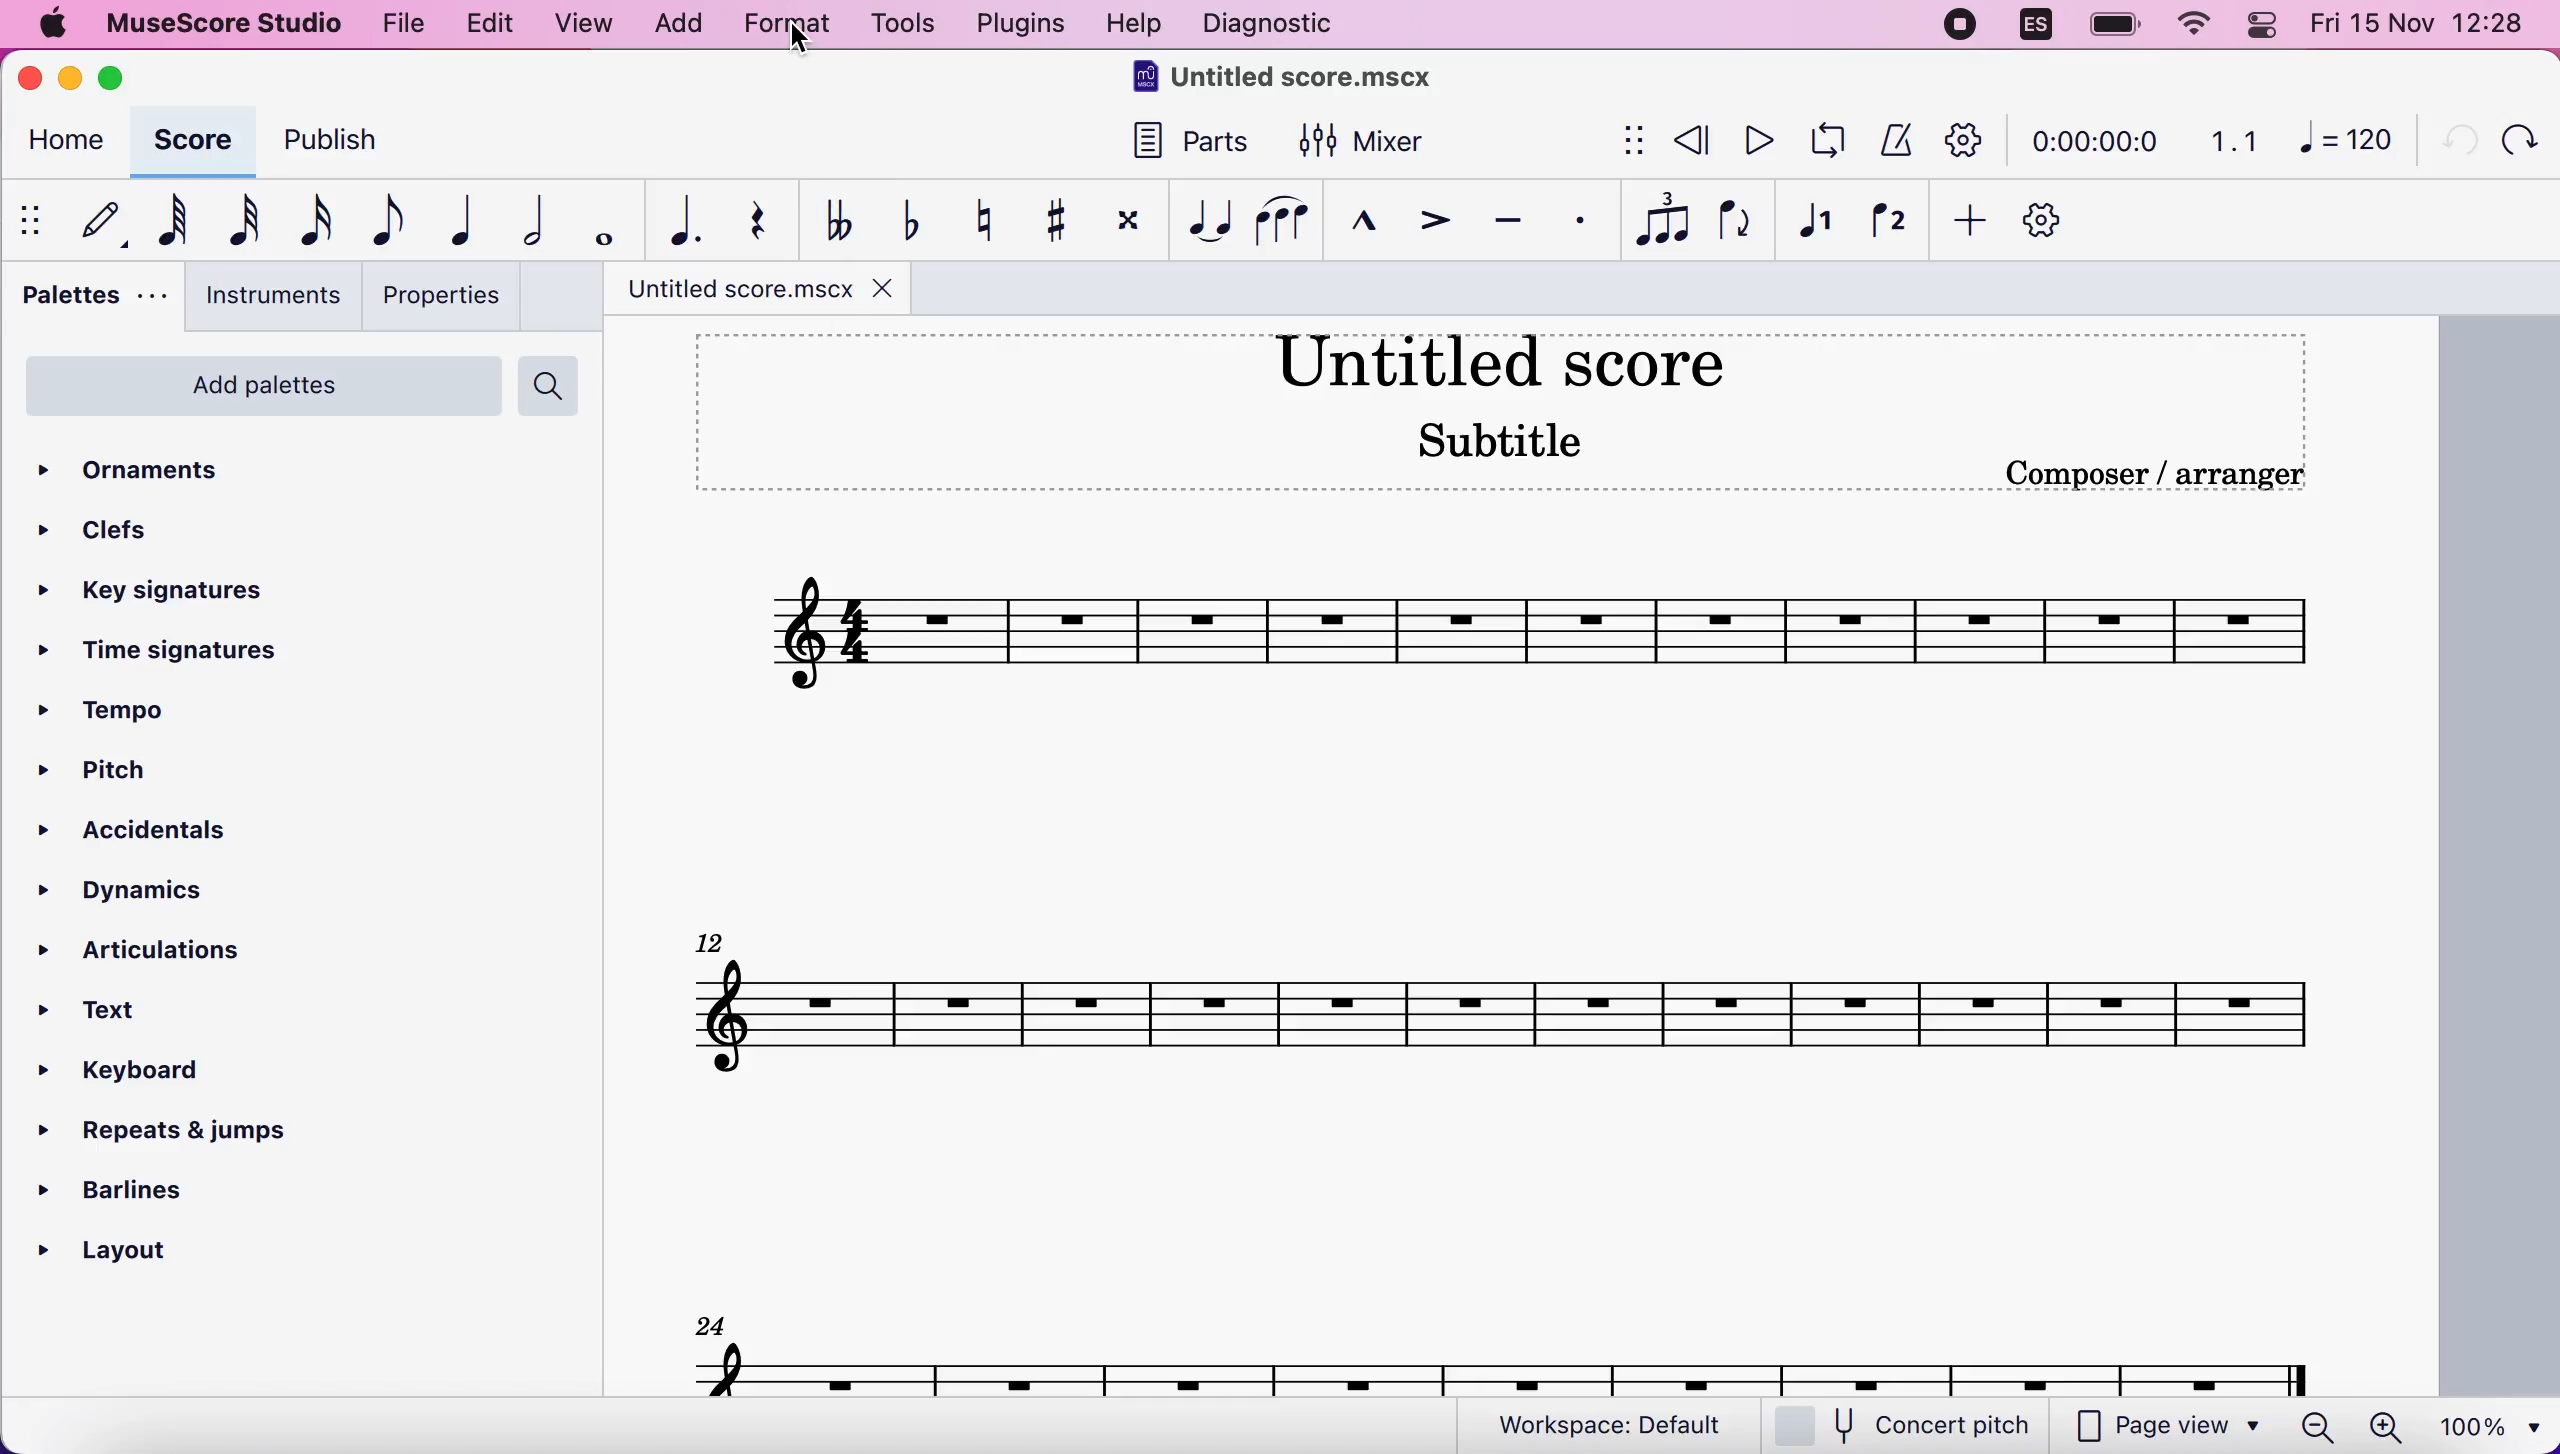  What do you see at coordinates (440, 295) in the screenshot?
I see `properties` at bounding box center [440, 295].